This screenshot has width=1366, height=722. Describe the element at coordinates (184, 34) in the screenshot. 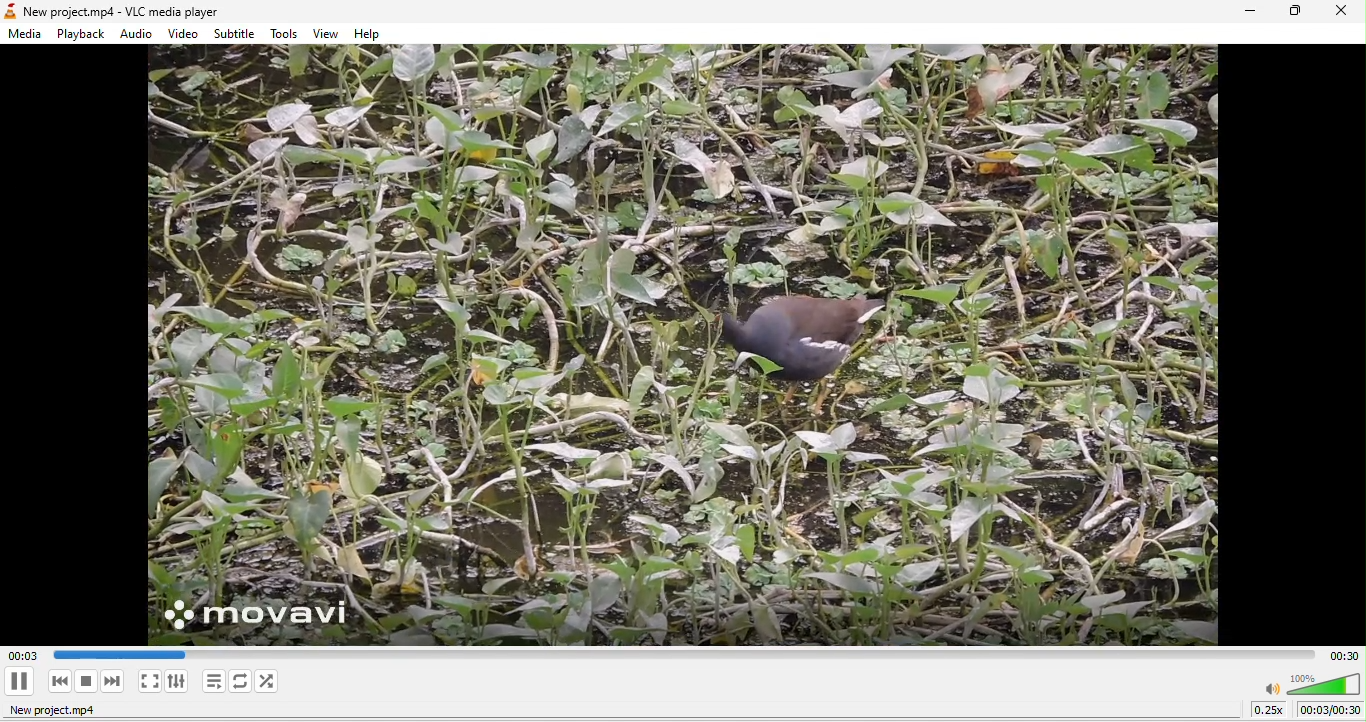

I see `video` at that location.